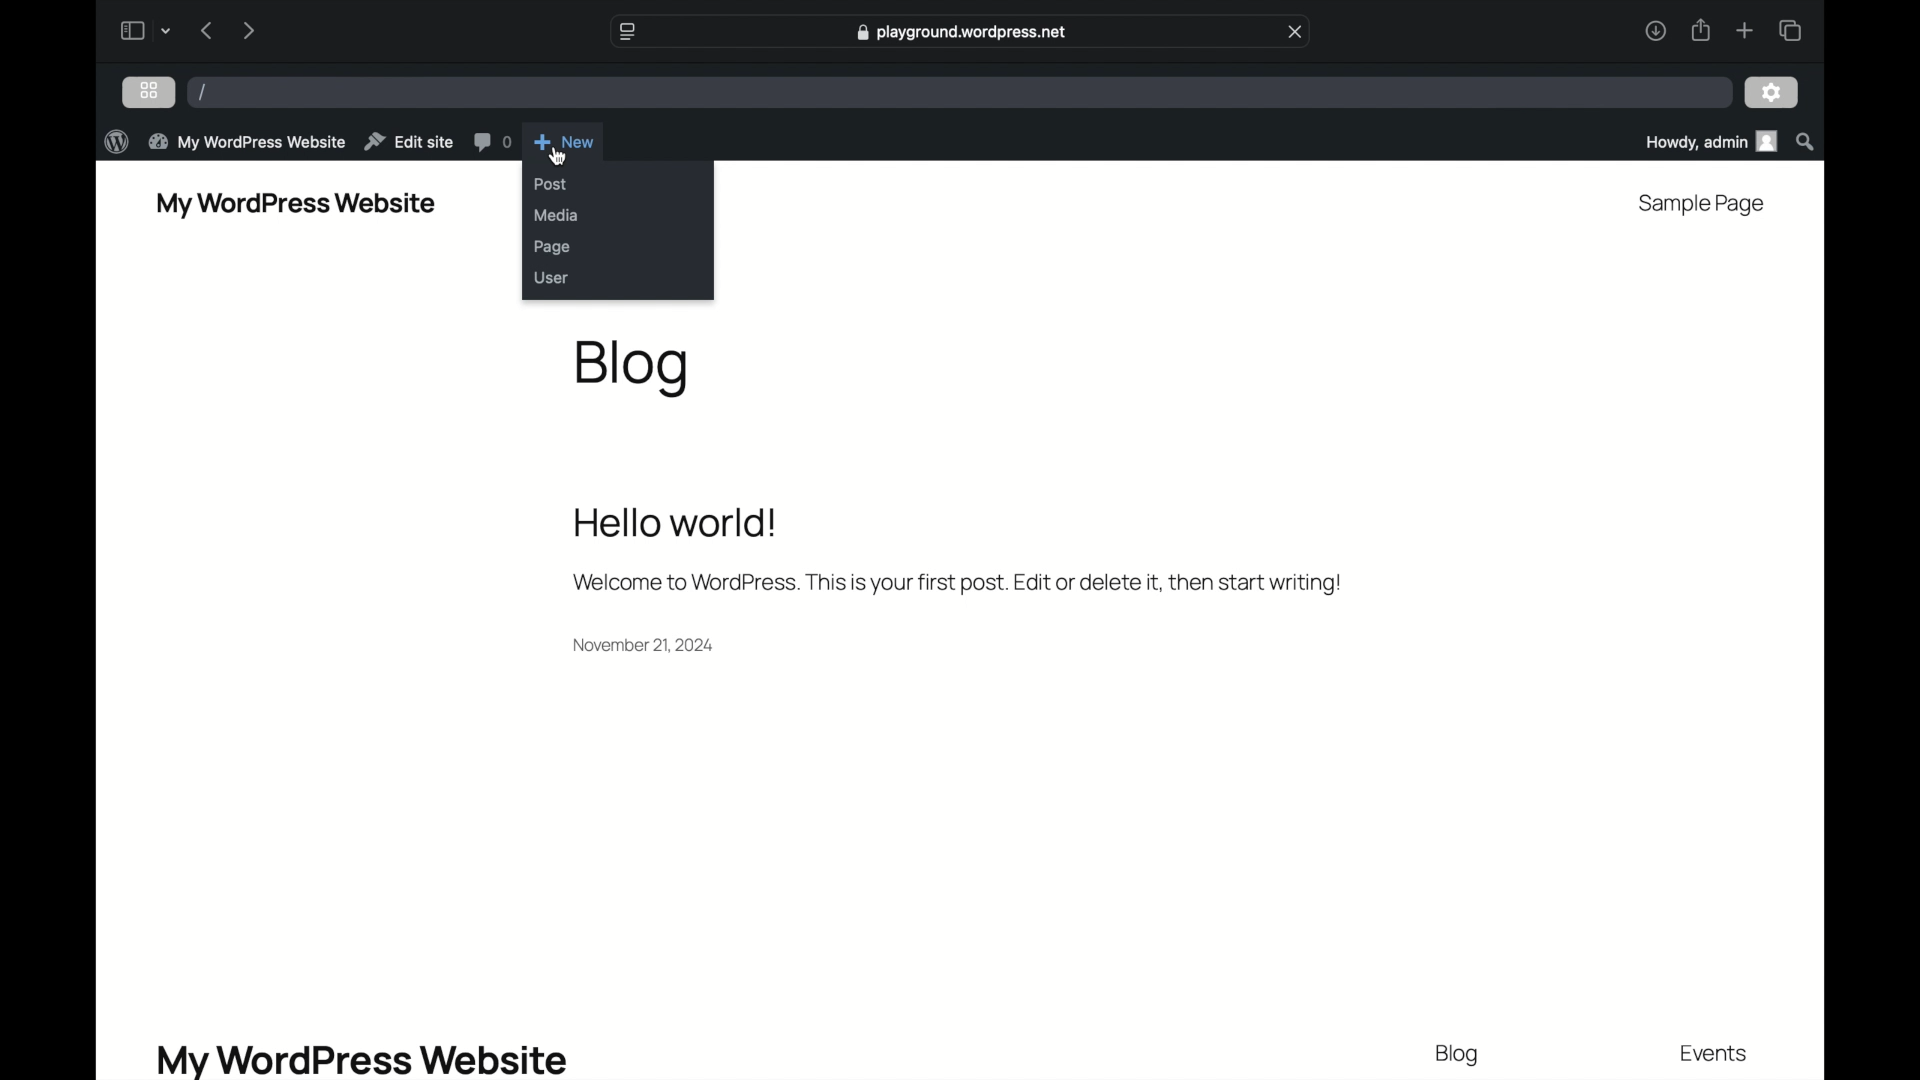  Describe the element at coordinates (1772, 93) in the screenshot. I see `settings` at that location.